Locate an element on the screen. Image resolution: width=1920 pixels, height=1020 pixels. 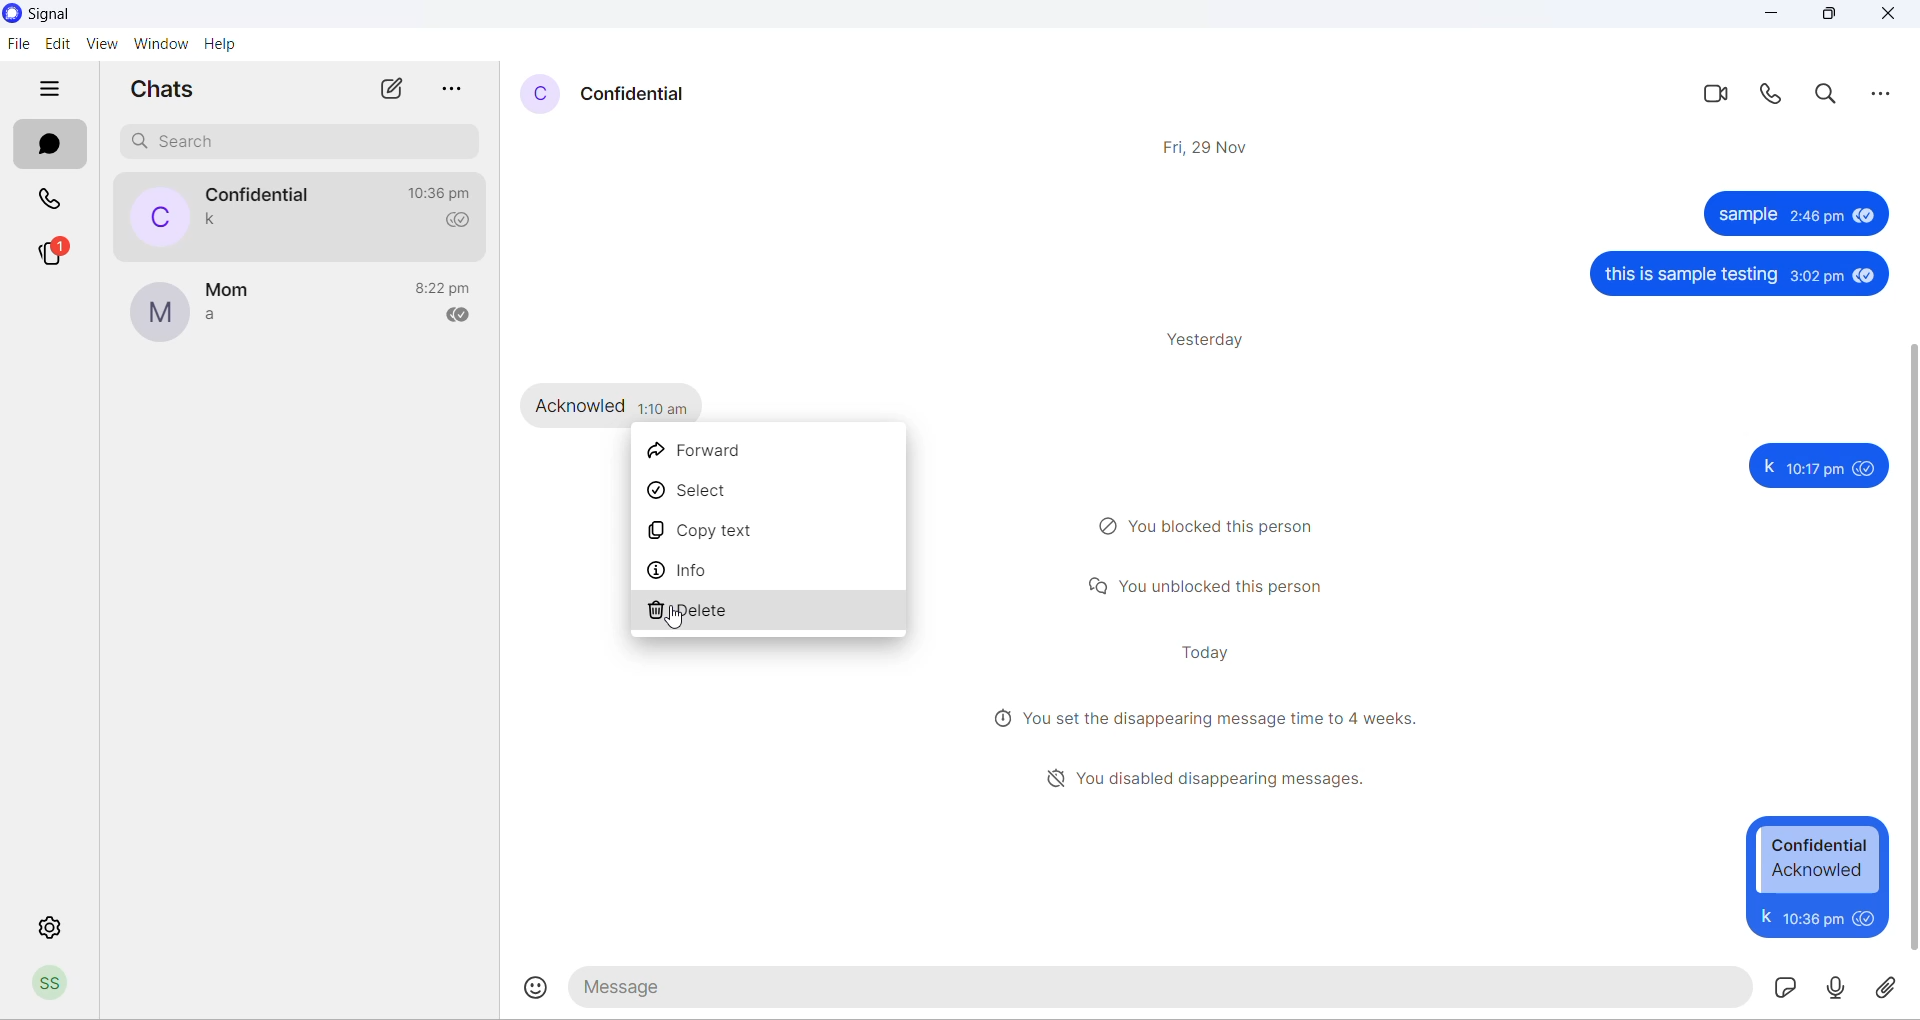
3:02 pm is located at coordinates (1816, 278).